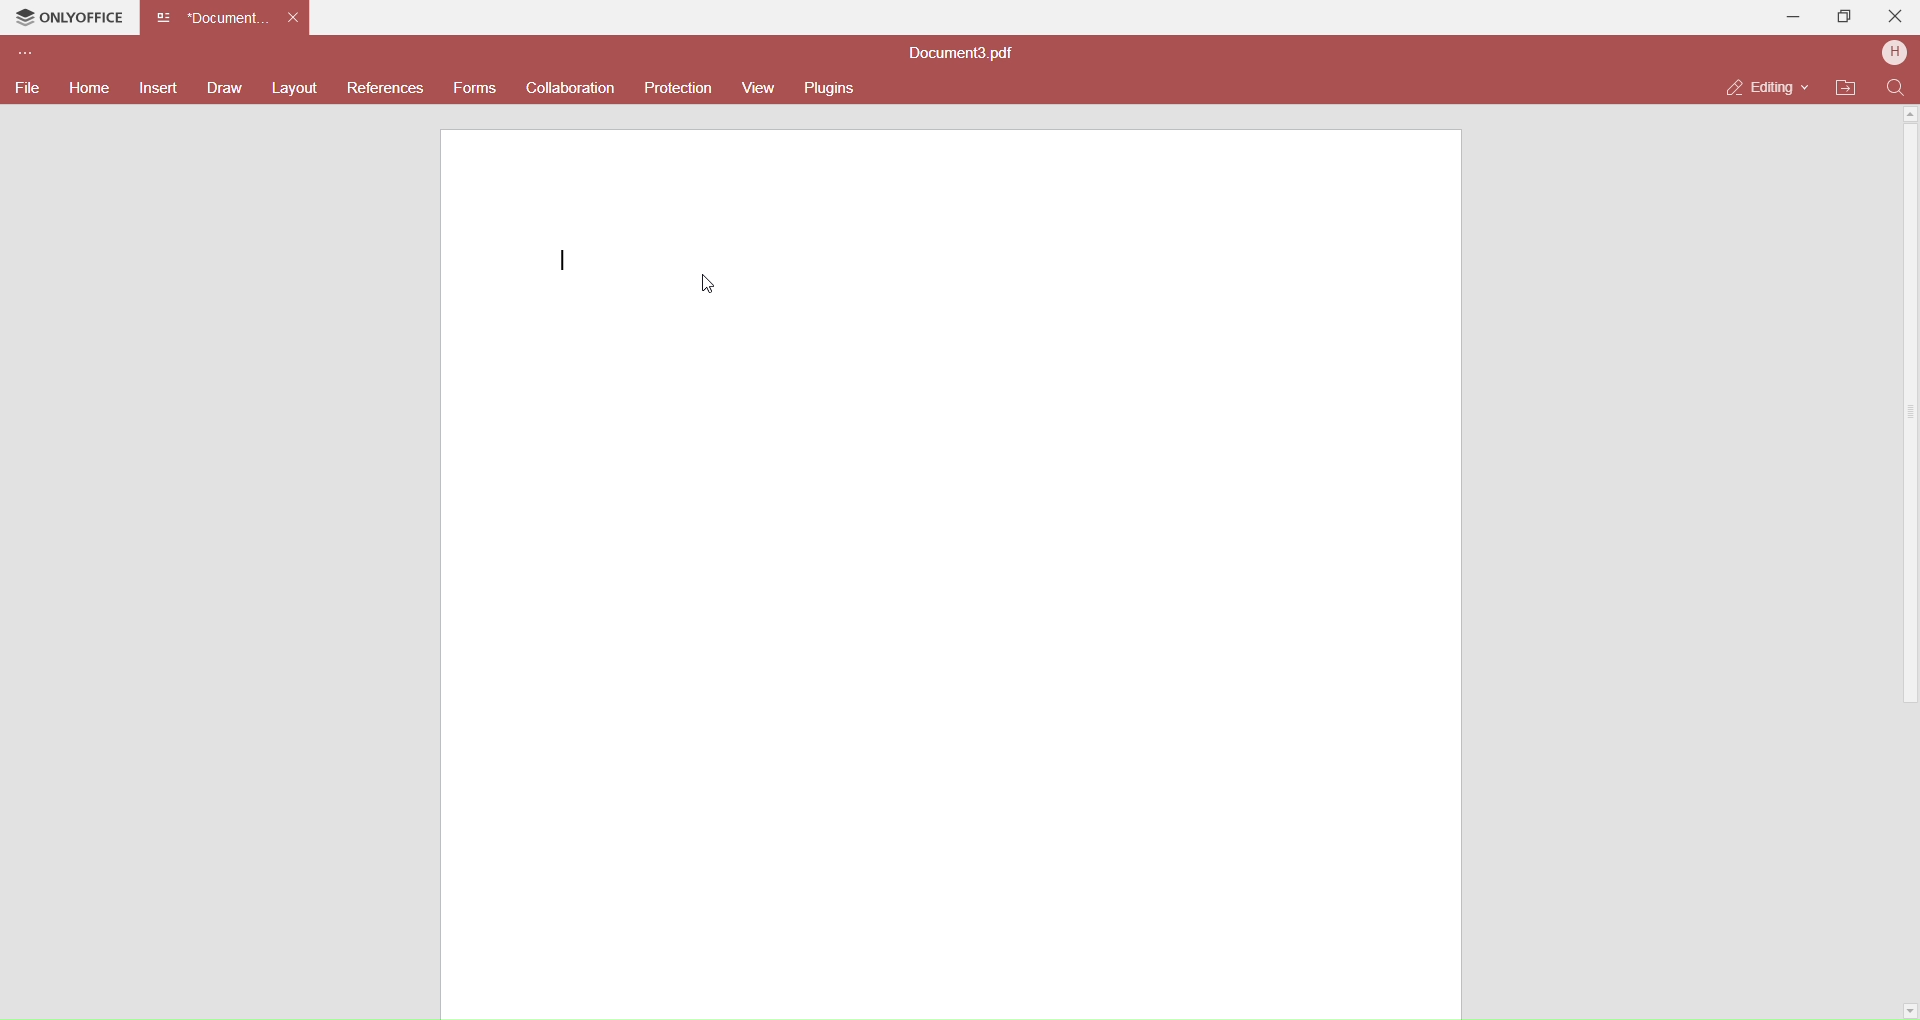 The image size is (1920, 1020). What do you see at coordinates (1846, 20) in the screenshot?
I see `Maximize` at bounding box center [1846, 20].